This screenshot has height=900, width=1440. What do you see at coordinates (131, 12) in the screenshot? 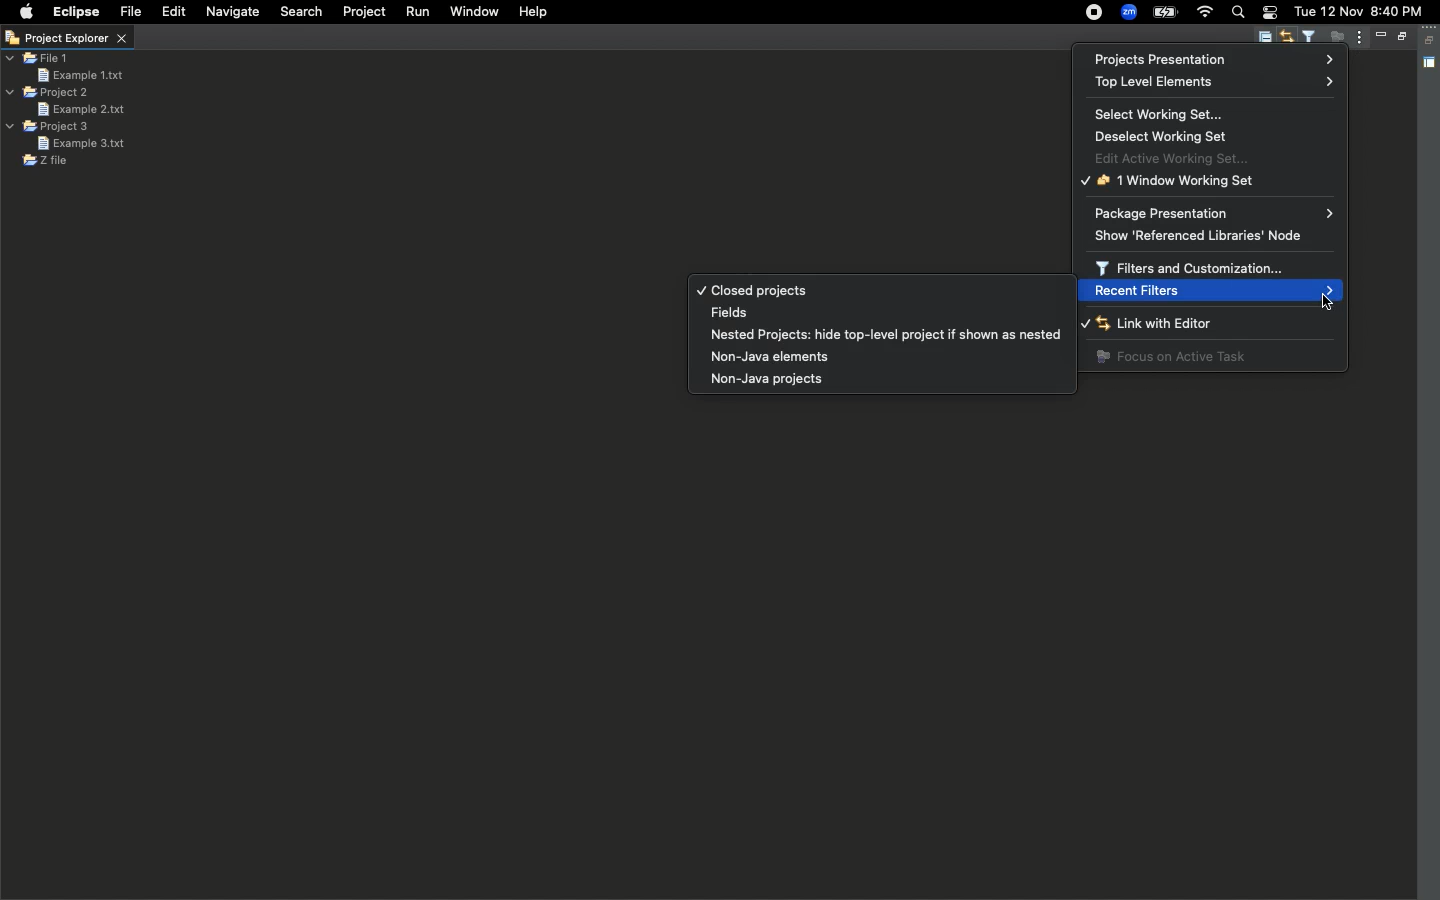
I see `File` at bounding box center [131, 12].